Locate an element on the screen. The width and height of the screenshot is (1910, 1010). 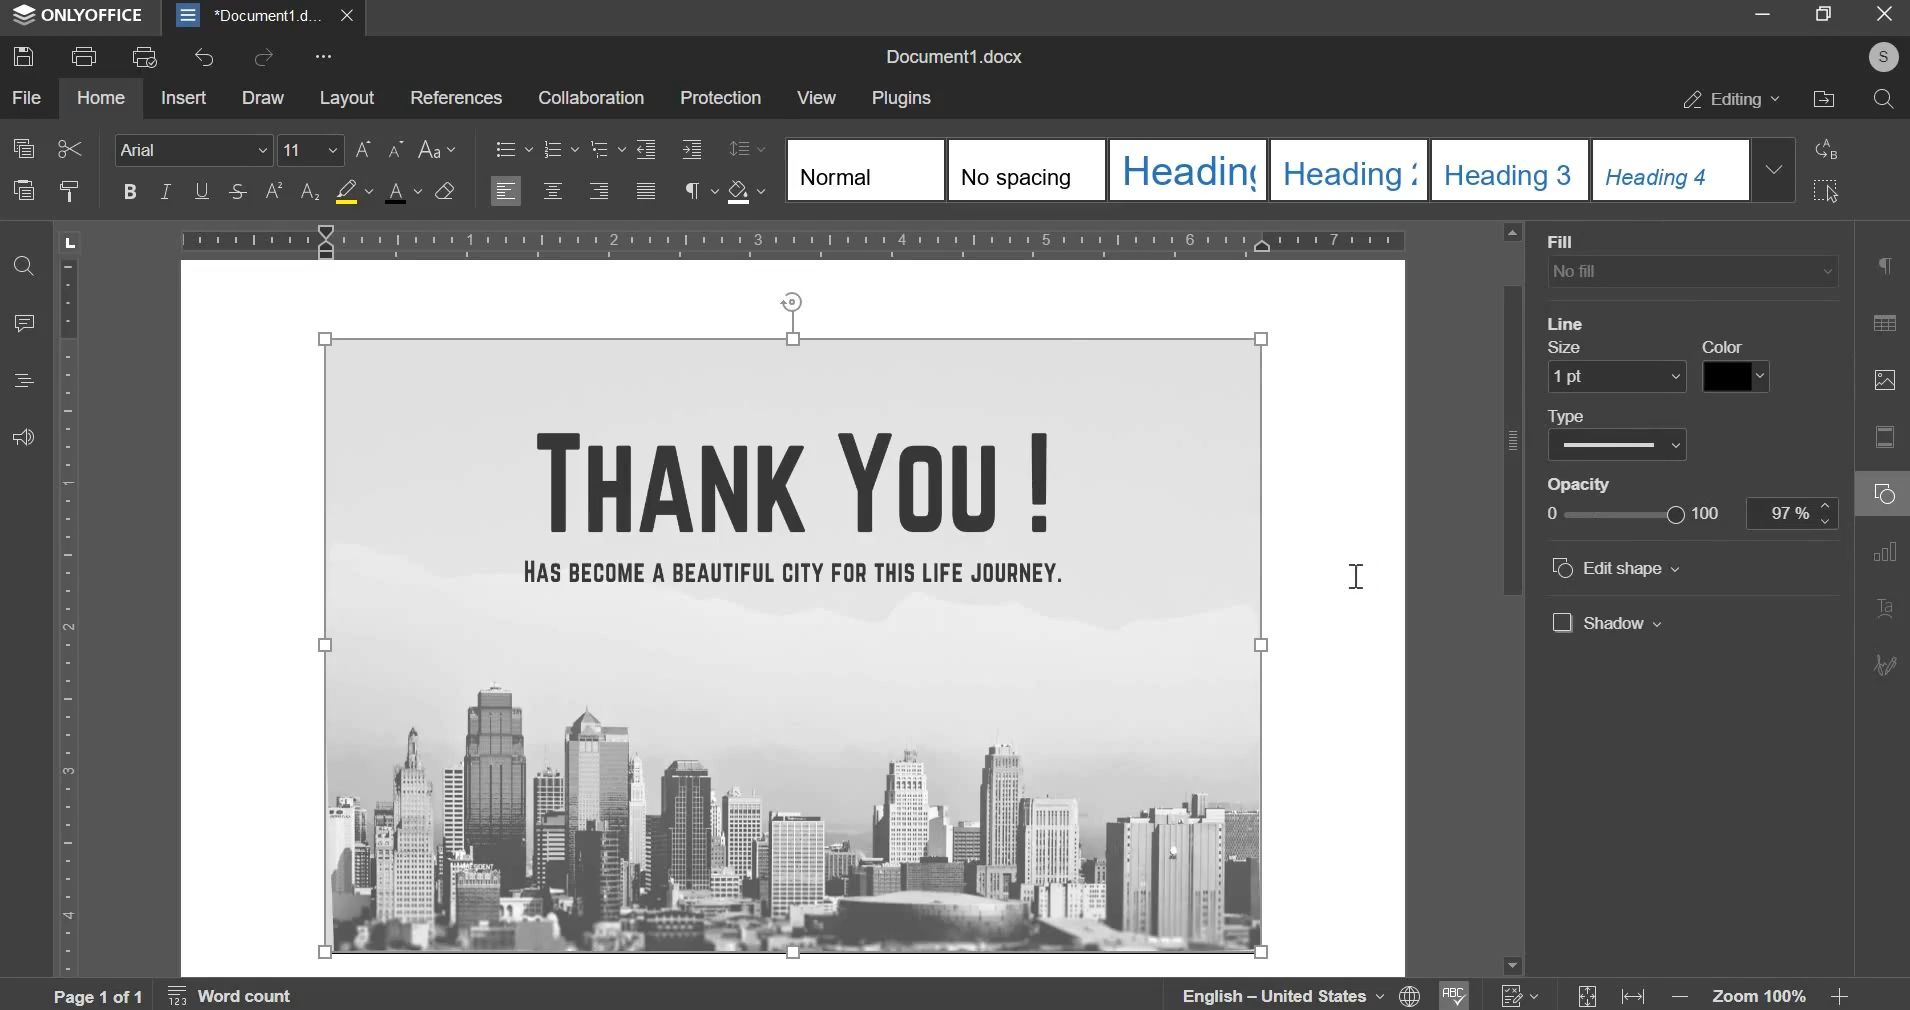
restore is located at coordinates (1824, 15).